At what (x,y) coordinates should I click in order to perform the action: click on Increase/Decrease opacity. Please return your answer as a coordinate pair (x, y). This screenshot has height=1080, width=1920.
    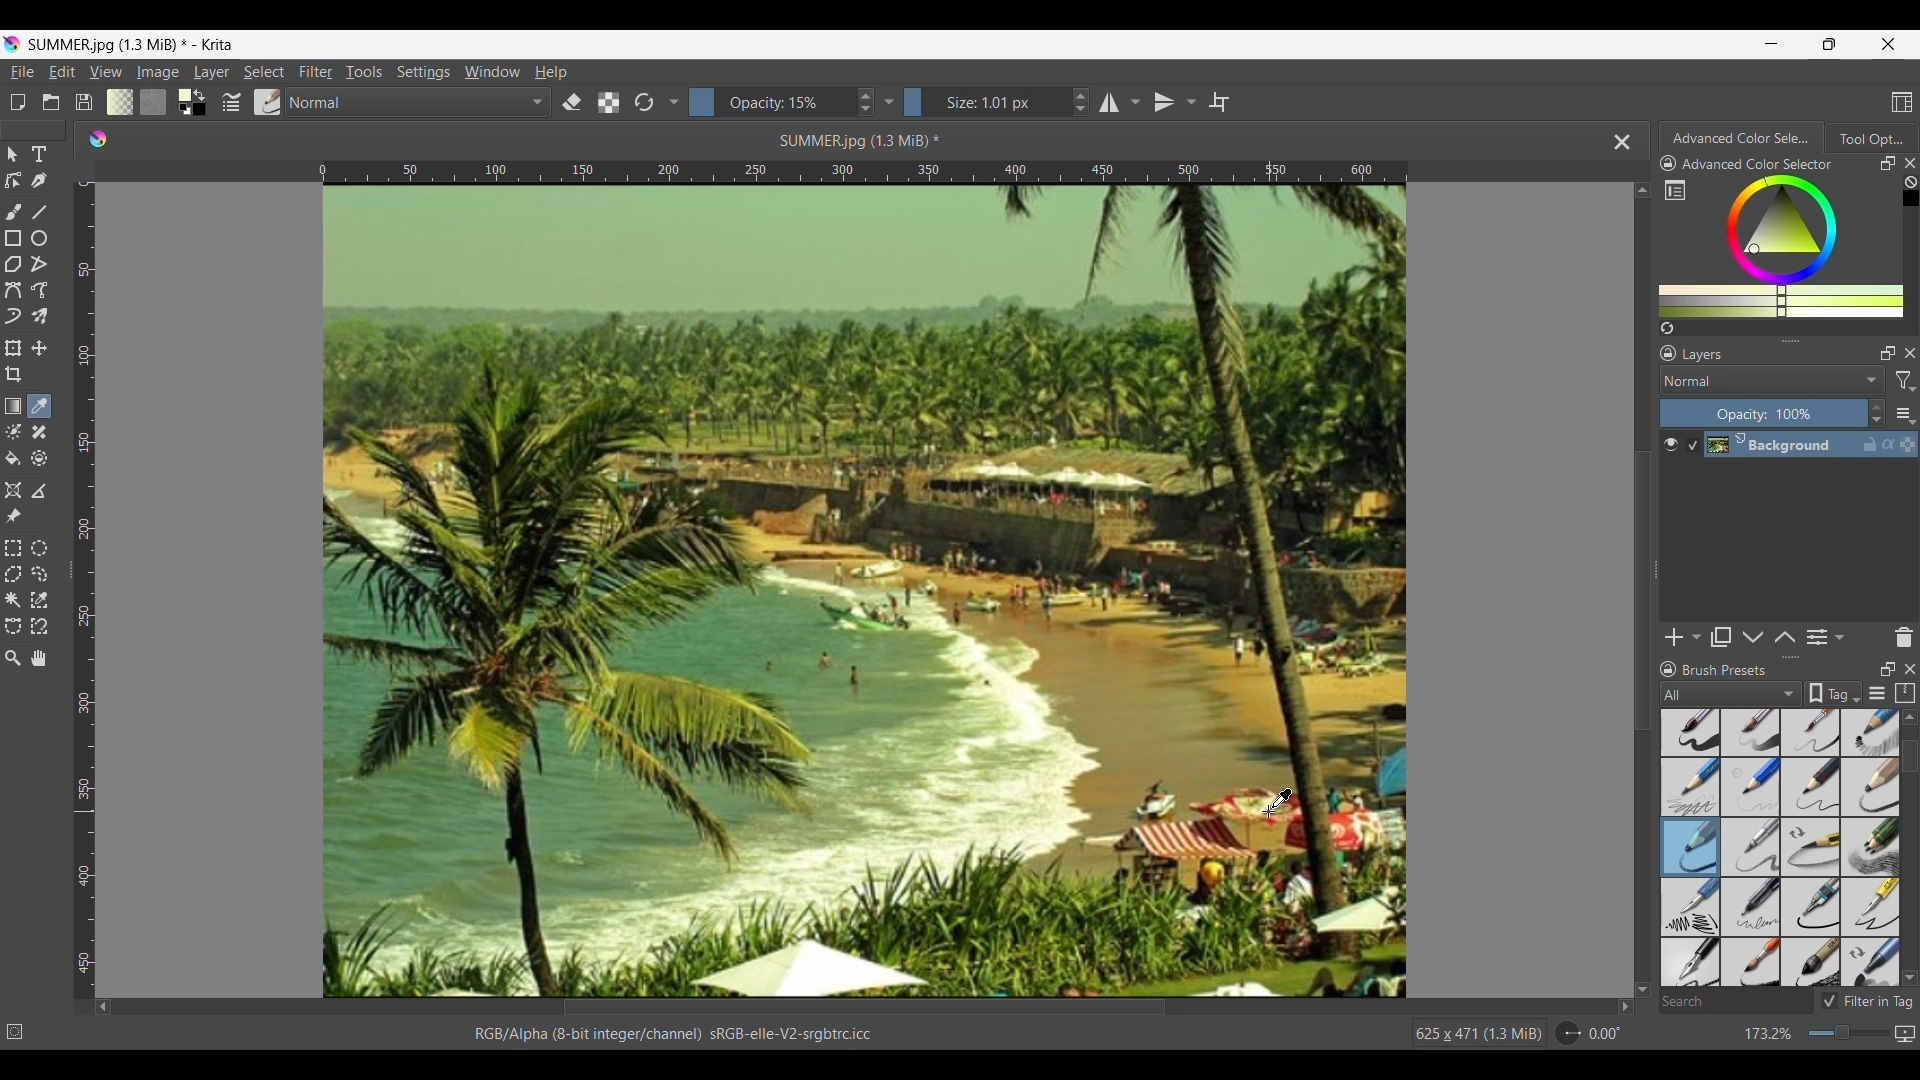
    Looking at the image, I should click on (1876, 414).